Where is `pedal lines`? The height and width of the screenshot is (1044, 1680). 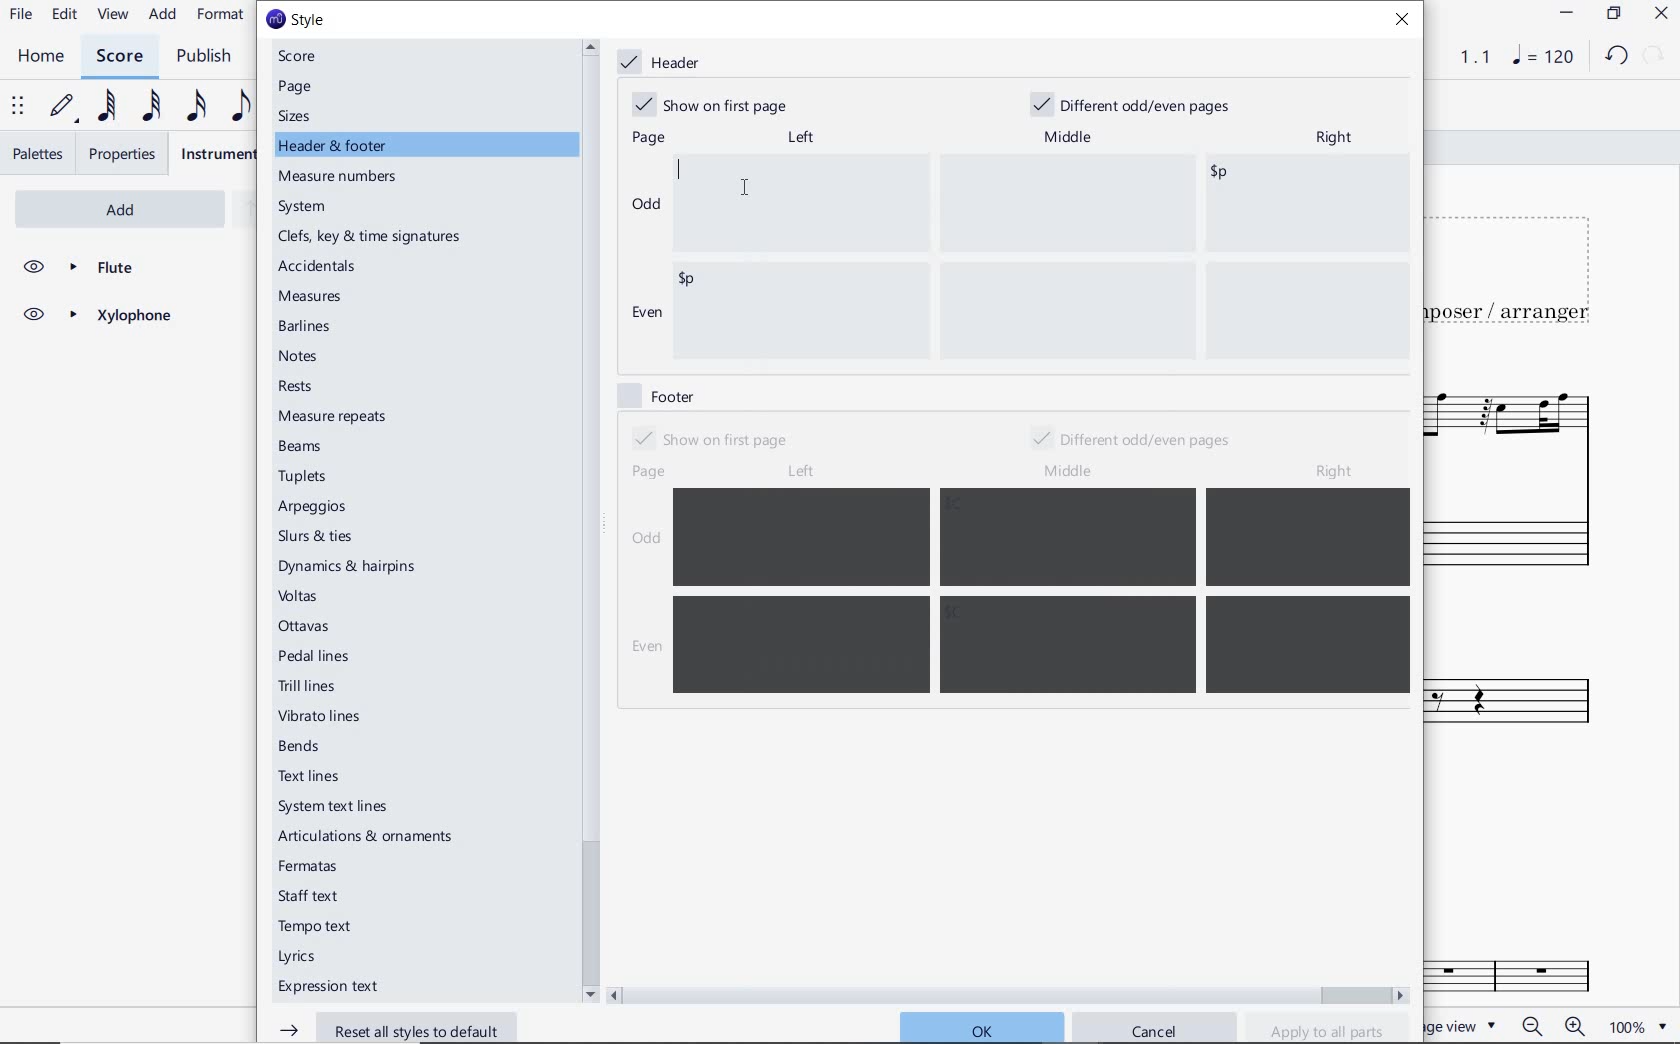
pedal lines is located at coordinates (316, 655).